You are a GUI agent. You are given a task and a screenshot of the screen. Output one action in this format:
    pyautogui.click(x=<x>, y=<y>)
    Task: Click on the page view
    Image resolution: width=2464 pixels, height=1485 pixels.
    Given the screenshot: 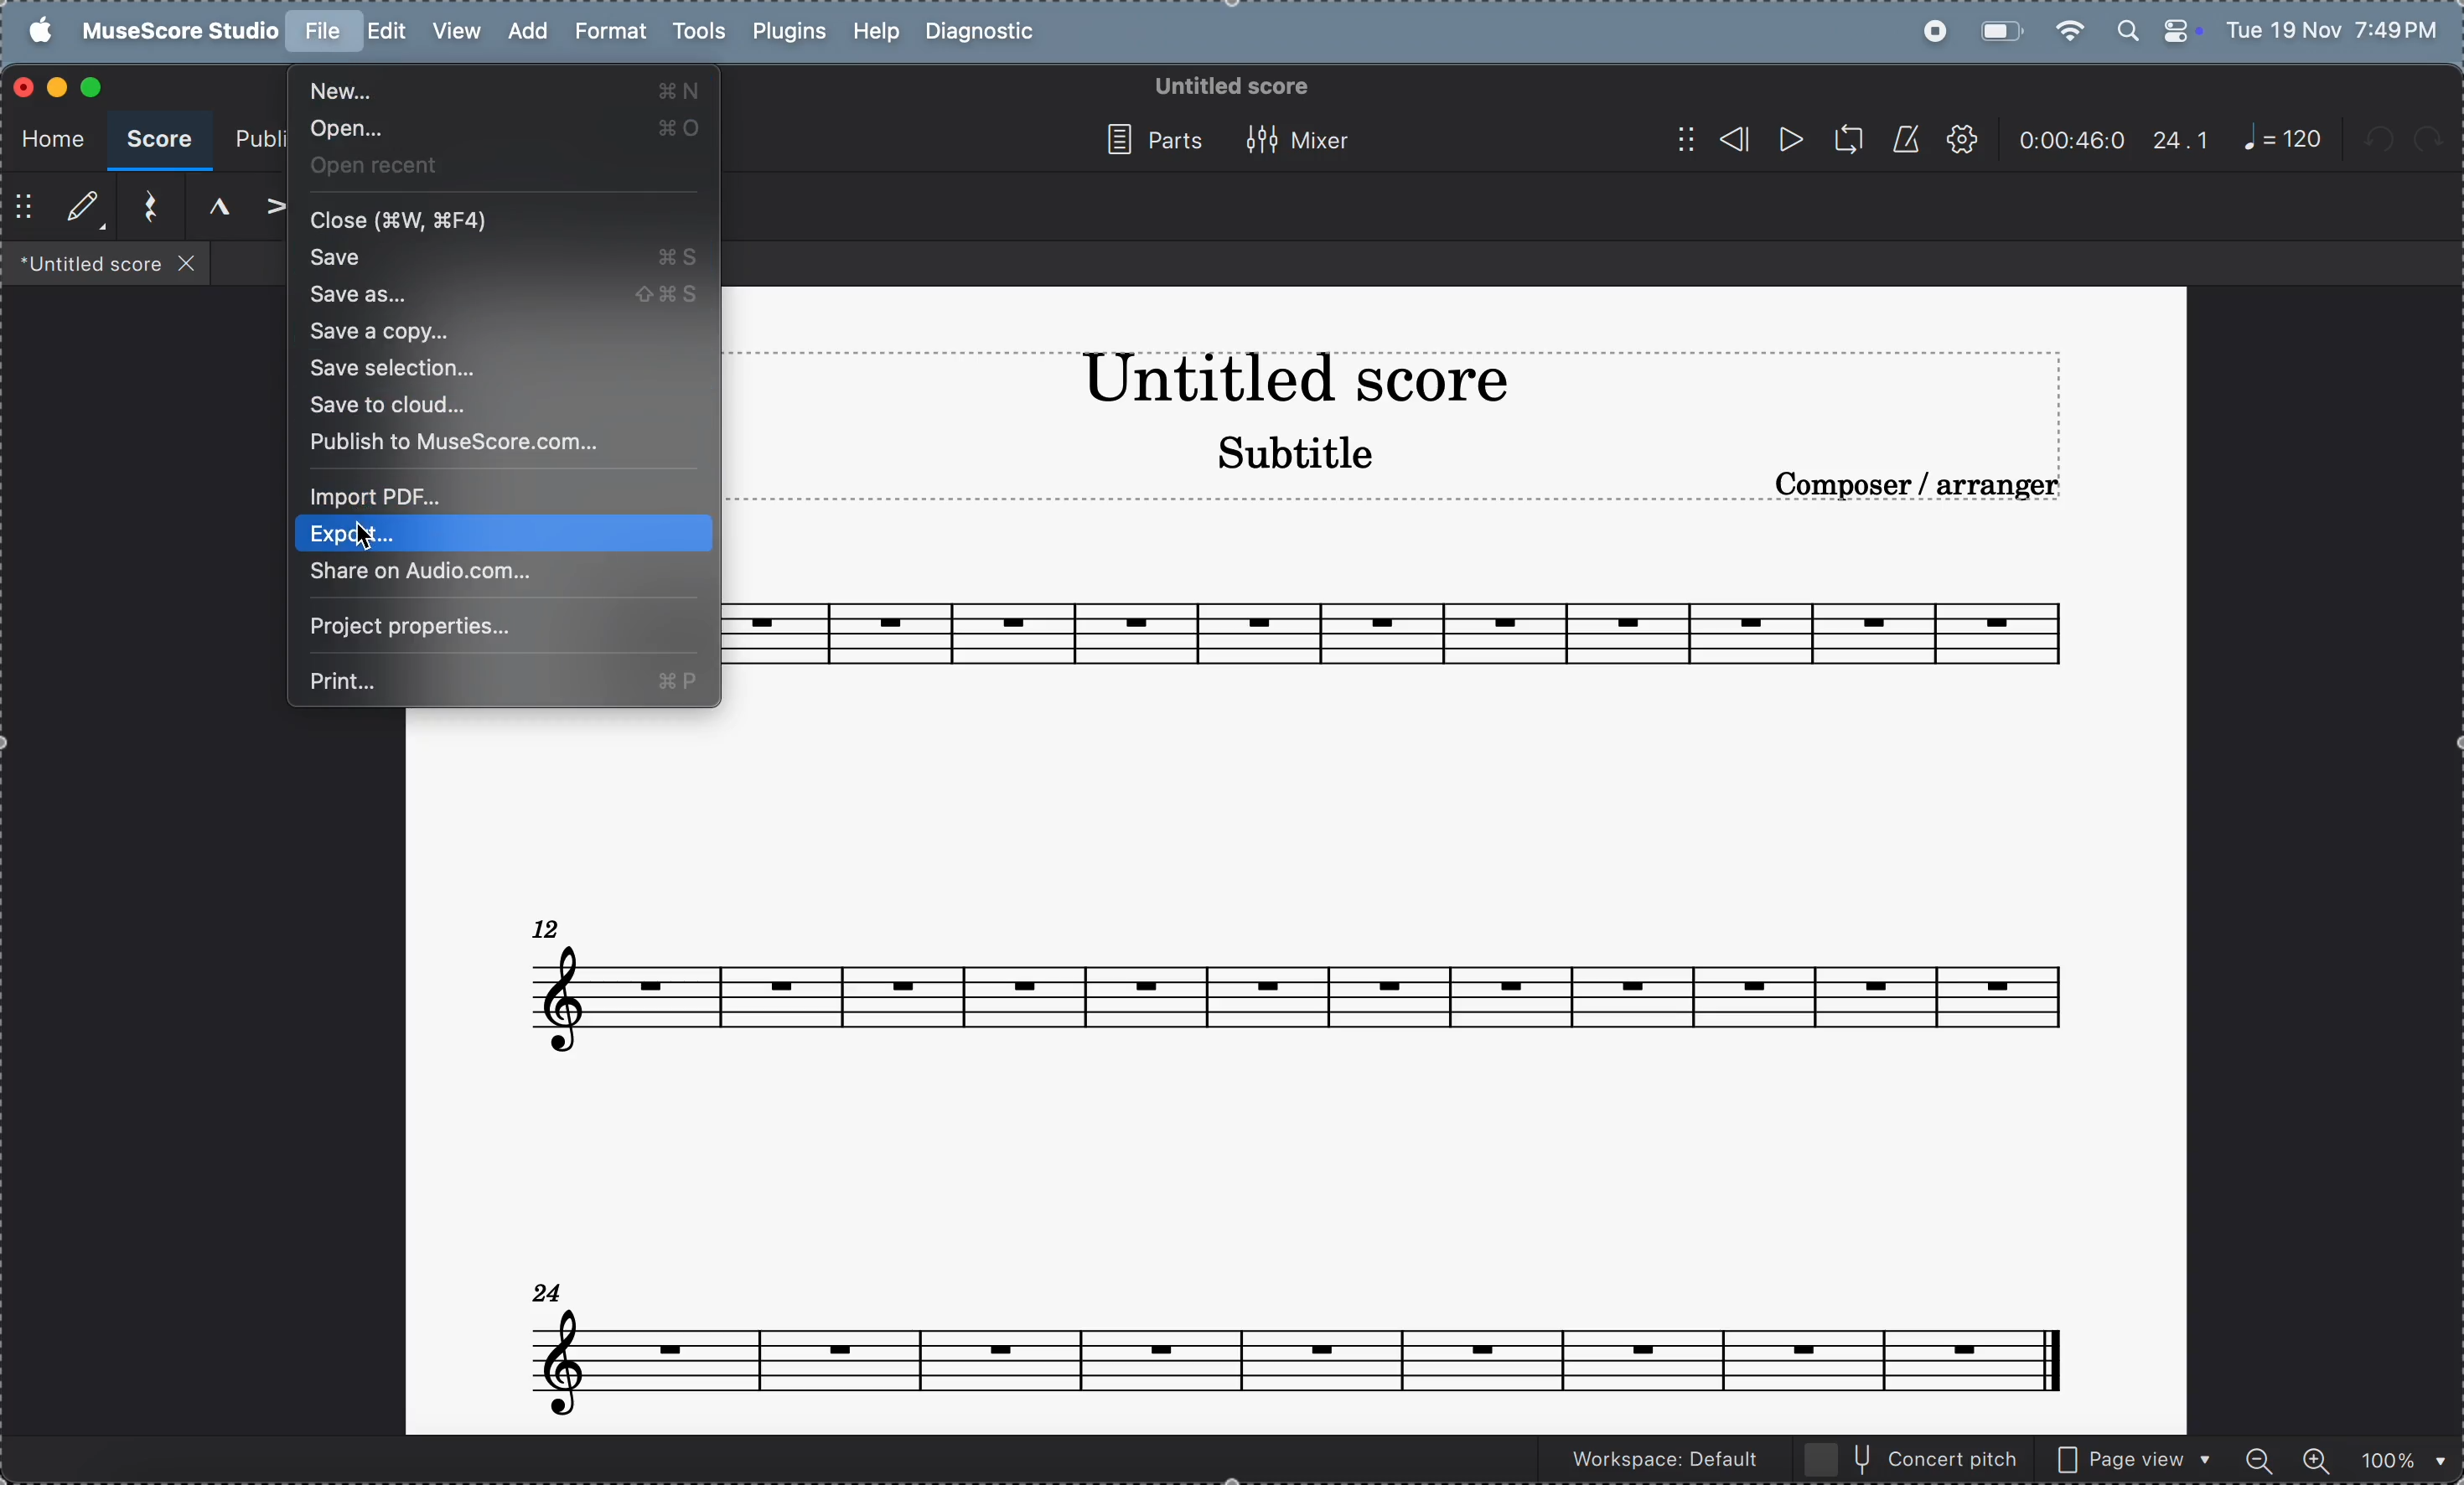 What is the action you would take?
    pyautogui.click(x=2135, y=1457)
    